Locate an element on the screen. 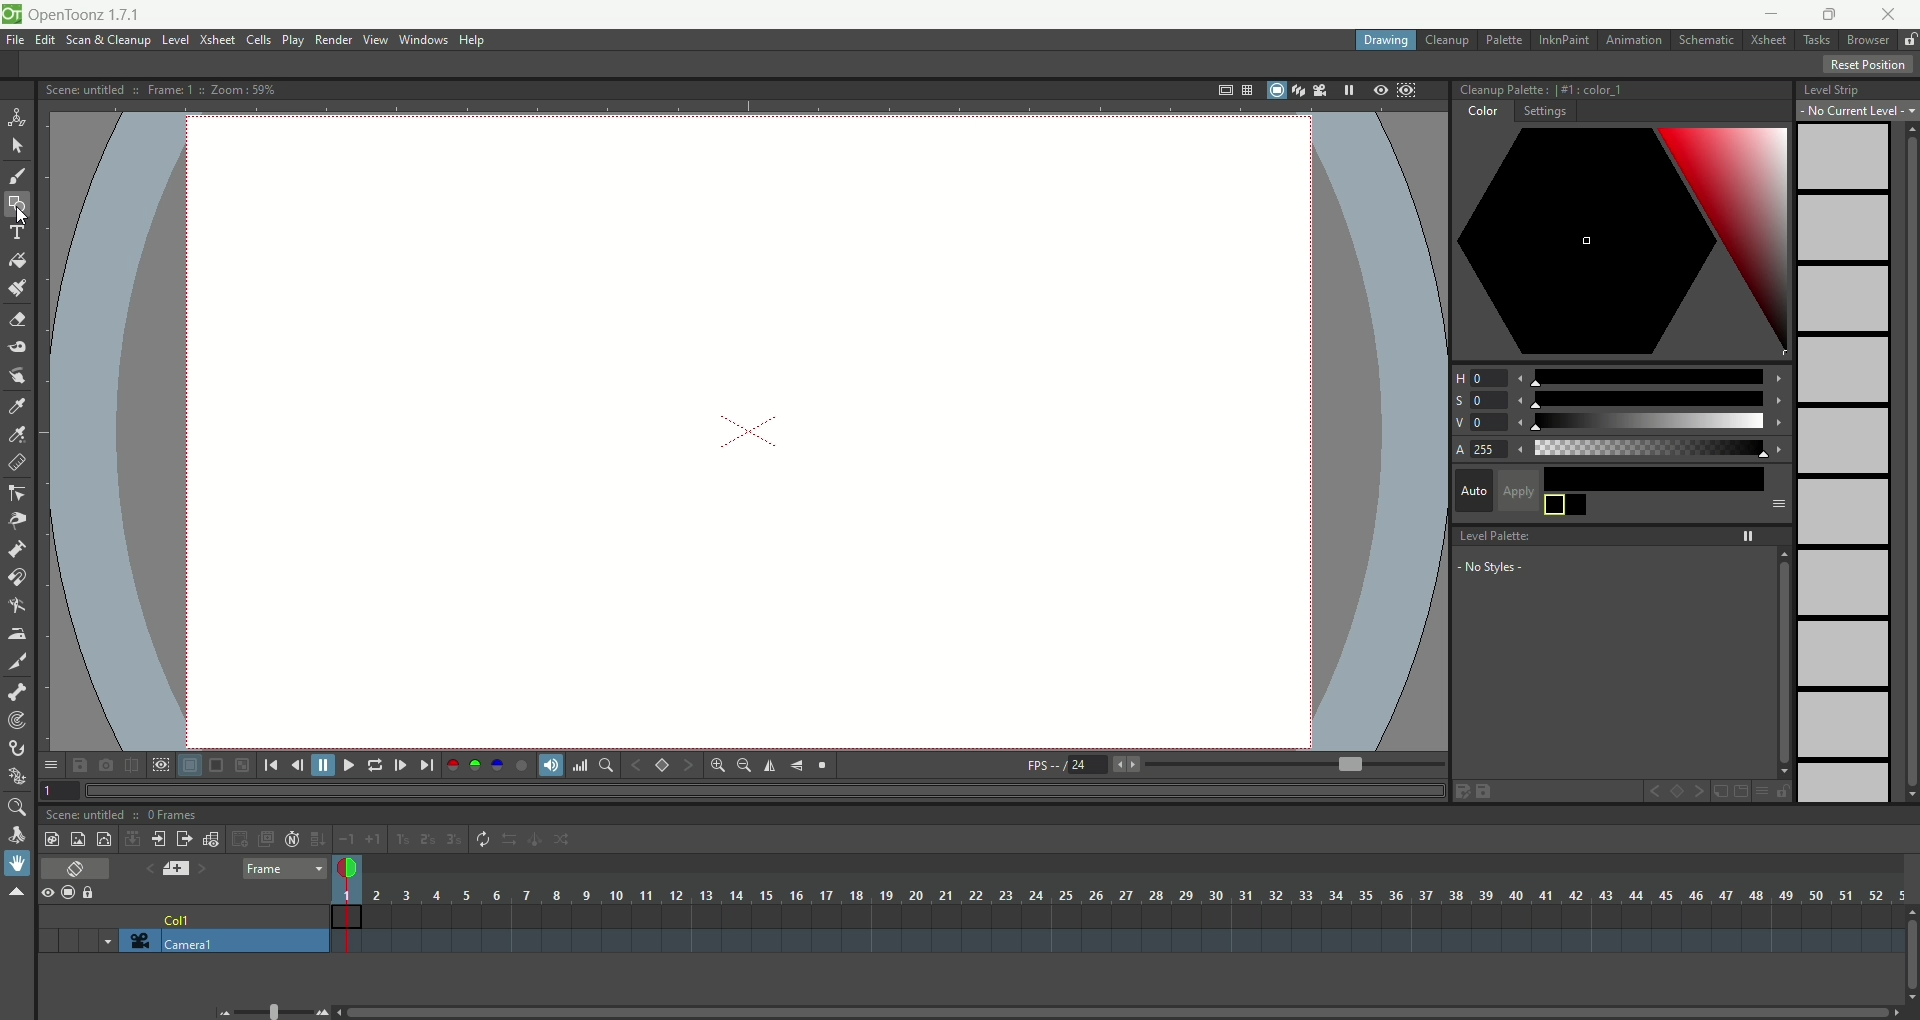  camera1 is located at coordinates (245, 941).